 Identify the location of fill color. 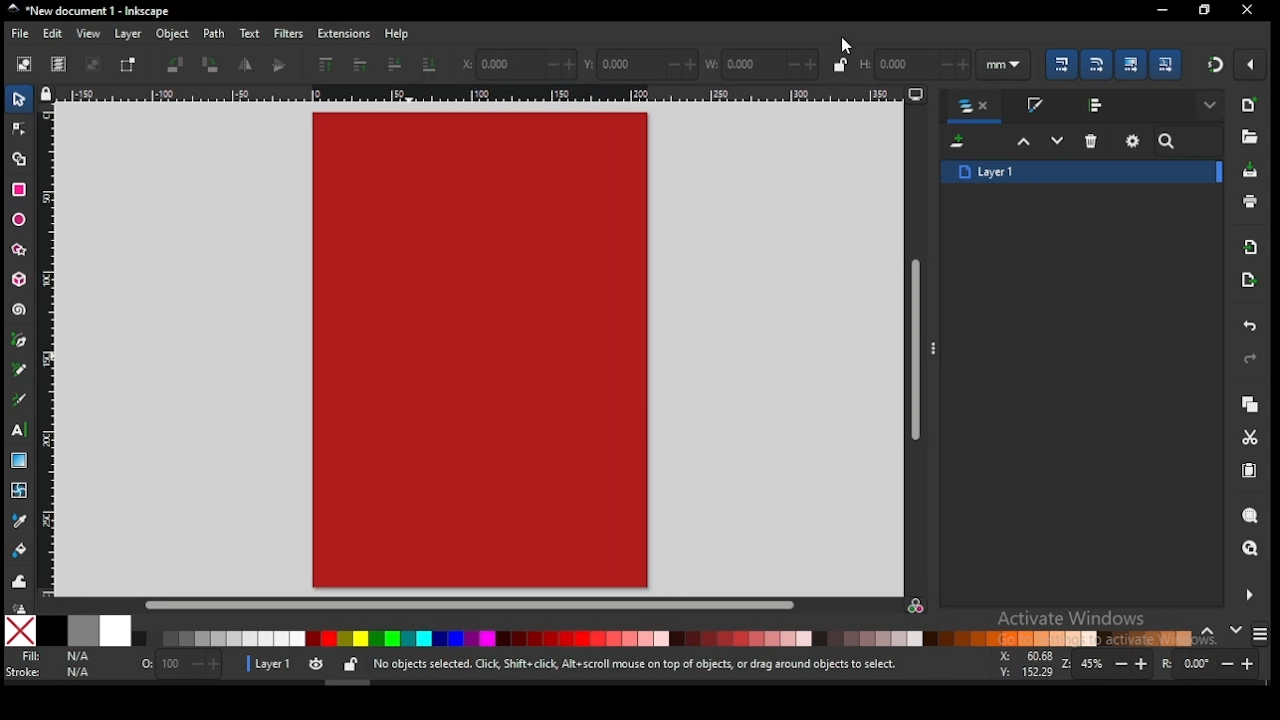
(53, 657).